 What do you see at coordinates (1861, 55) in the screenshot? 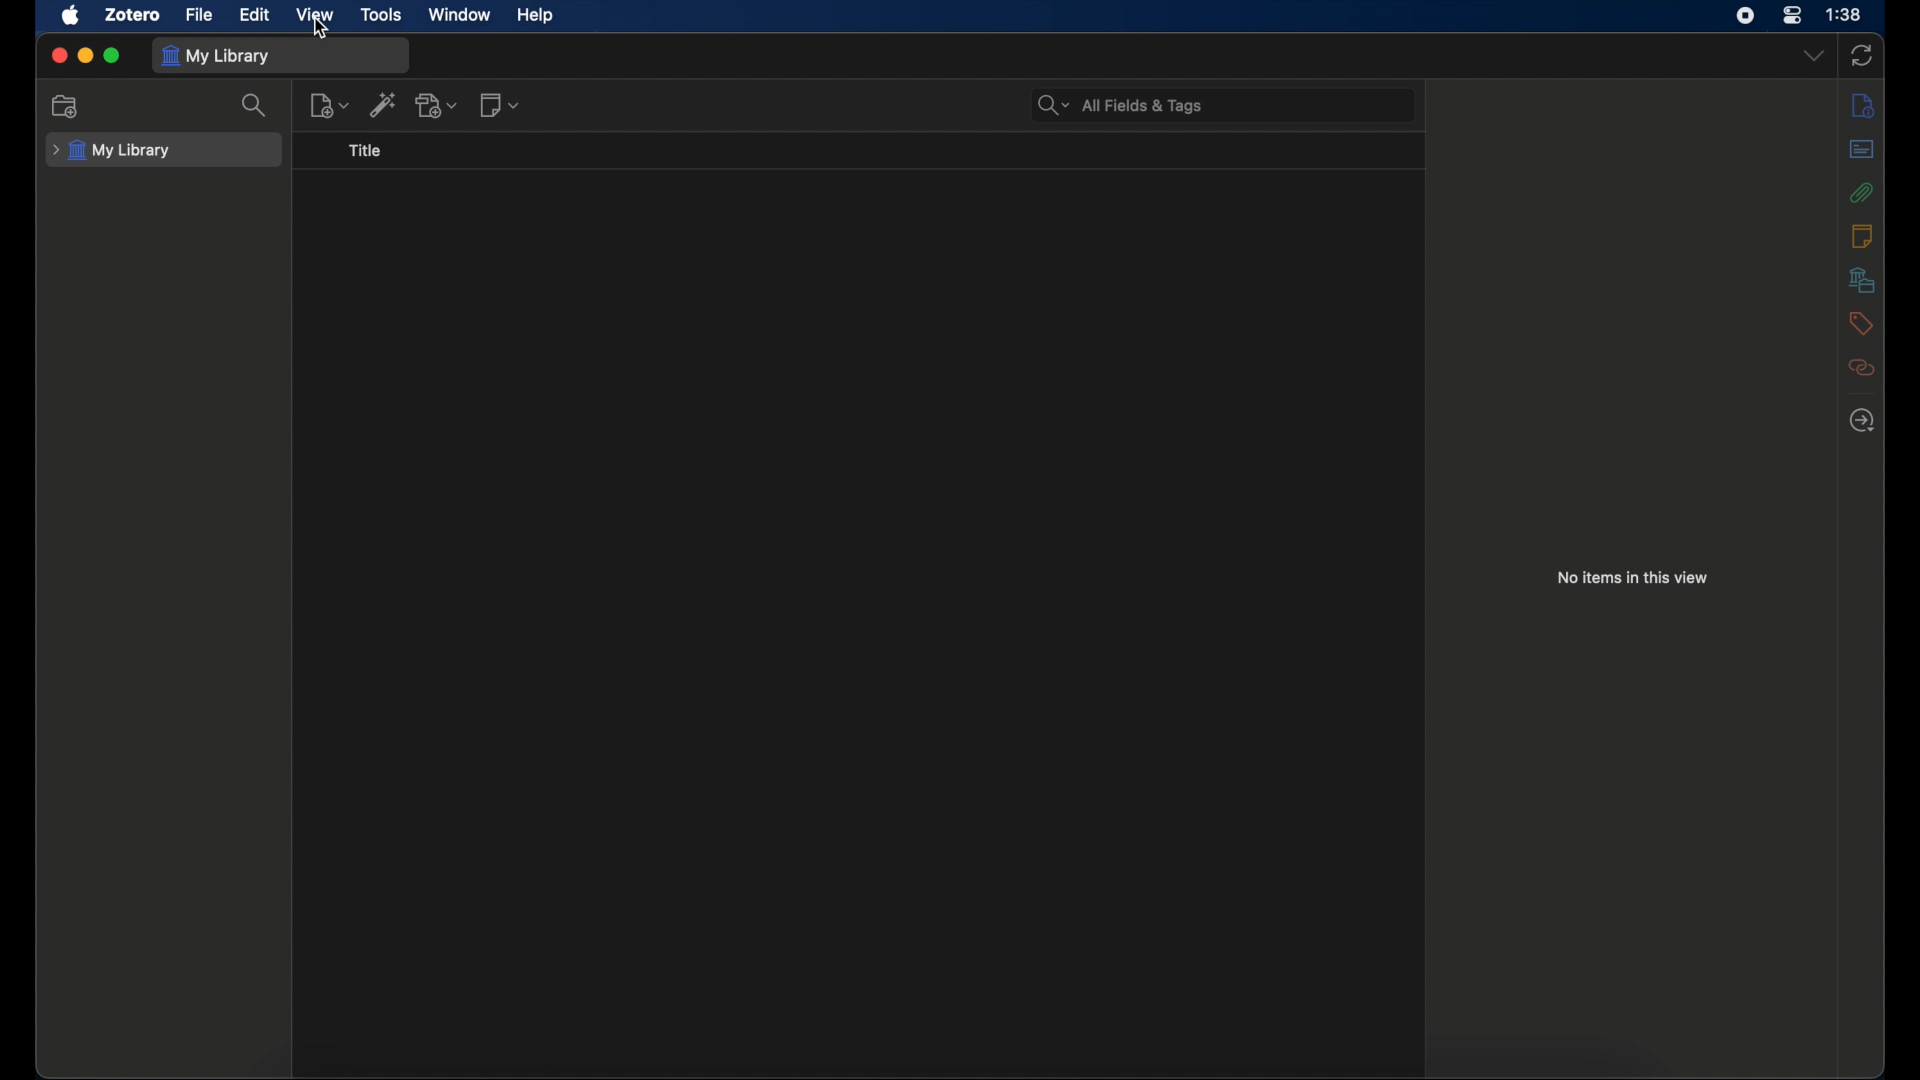
I see `sync` at bounding box center [1861, 55].